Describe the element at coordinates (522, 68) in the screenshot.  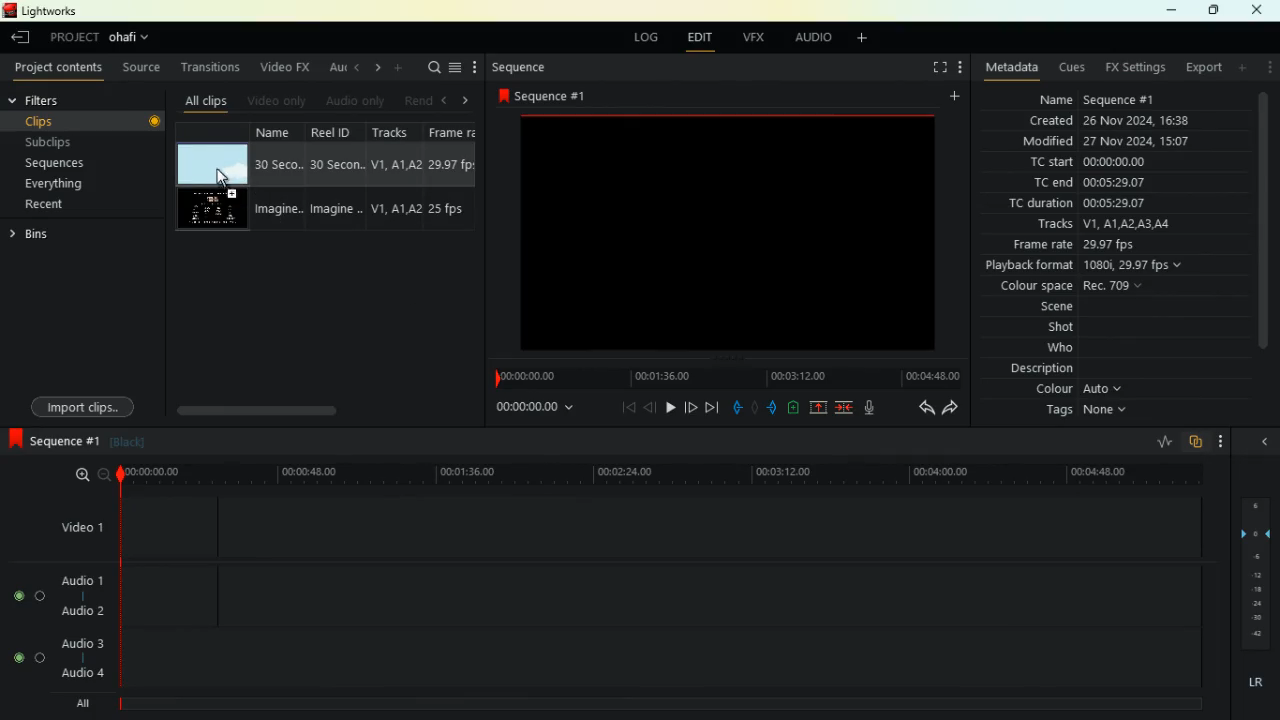
I see `sequence` at that location.